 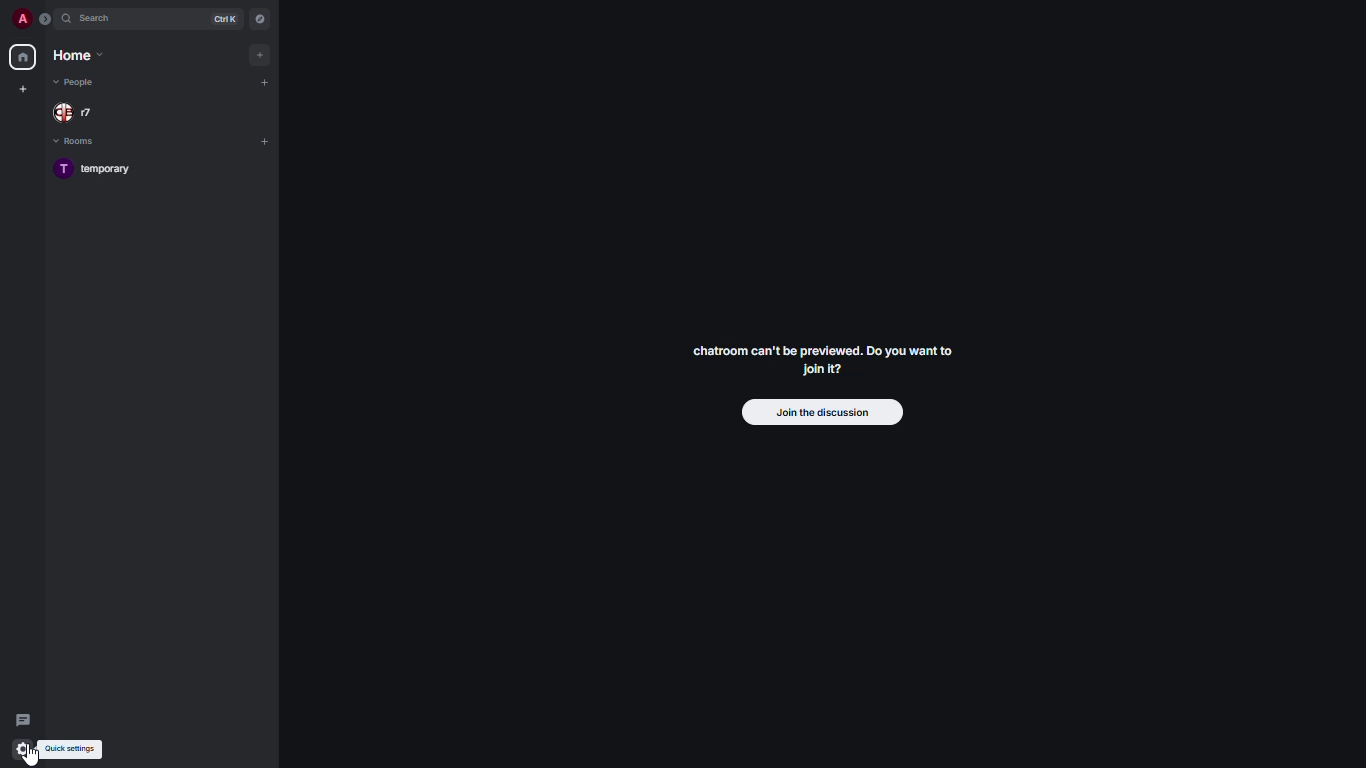 What do you see at coordinates (24, 720) in the screenshot?
I see `threads` at bounding box center [24, 720].